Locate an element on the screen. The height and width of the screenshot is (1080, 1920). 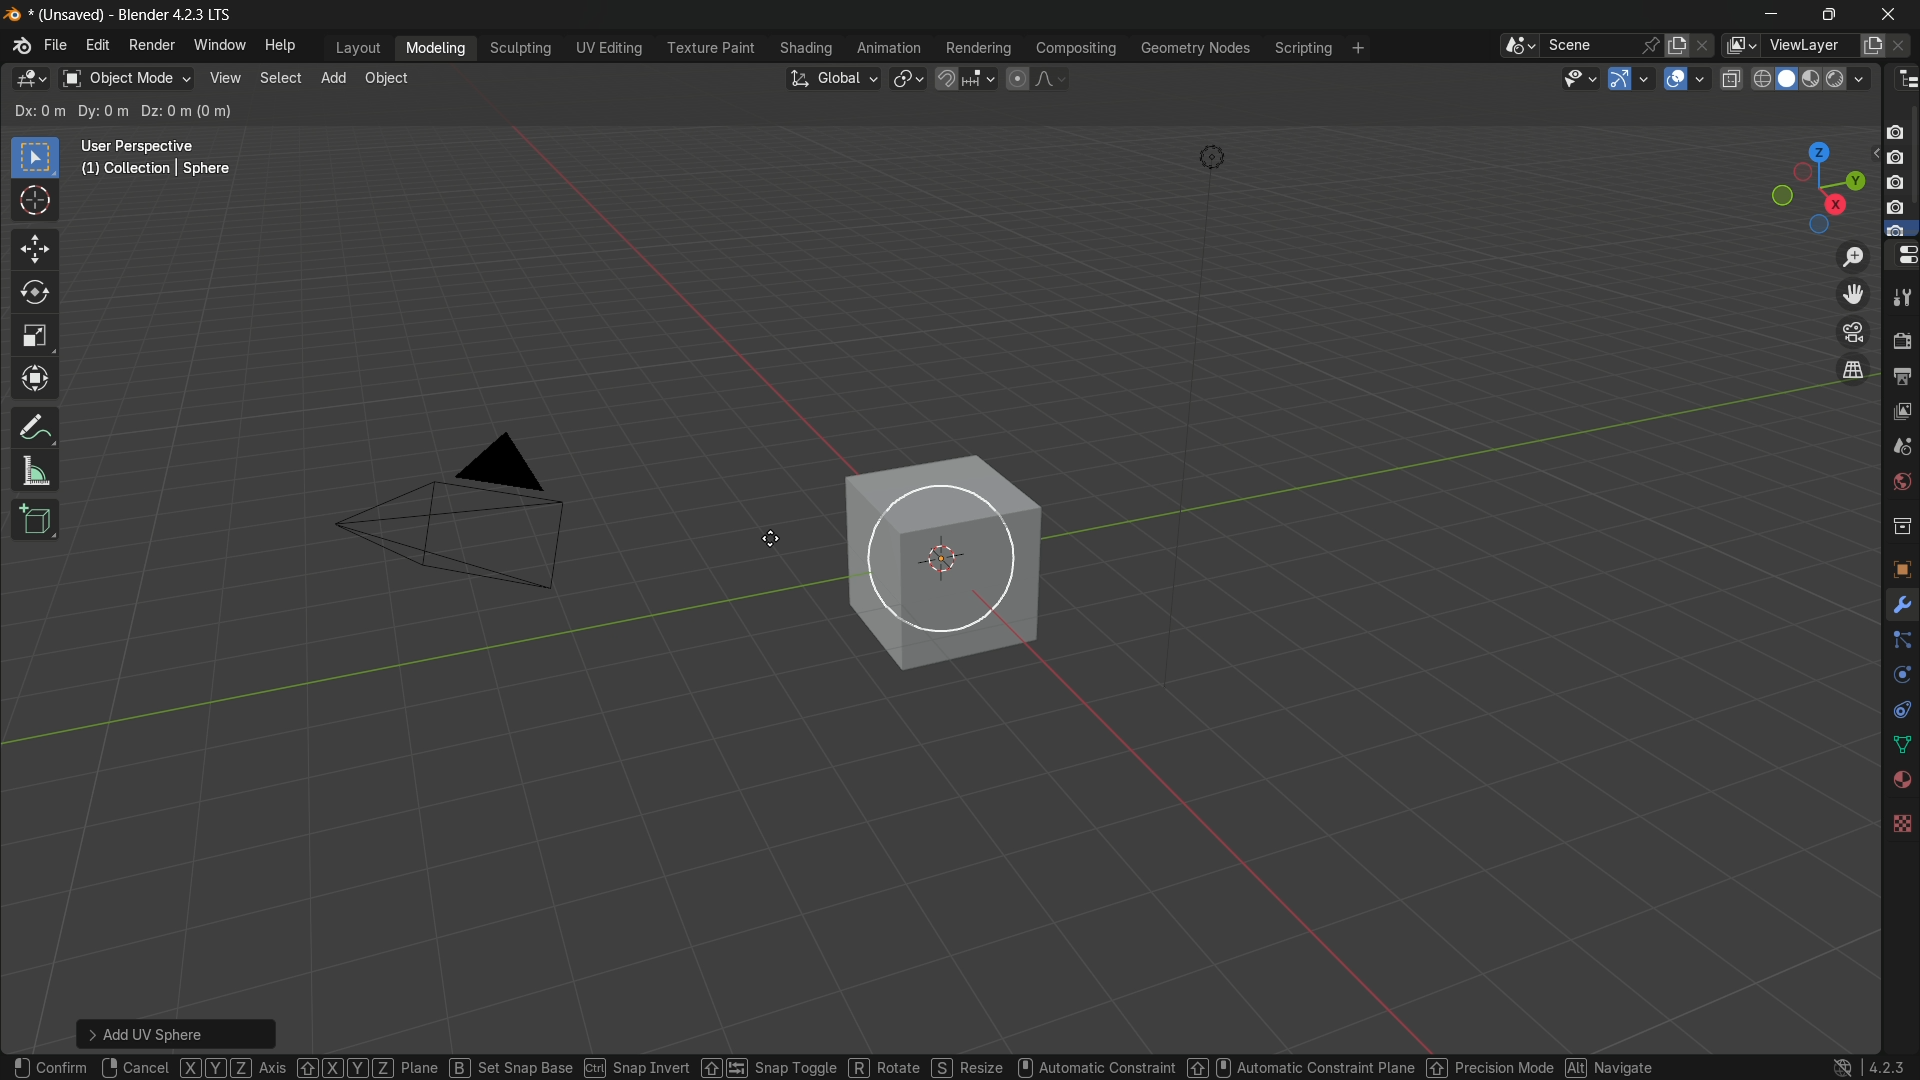
logo is located at coordinates (1842, 1068).